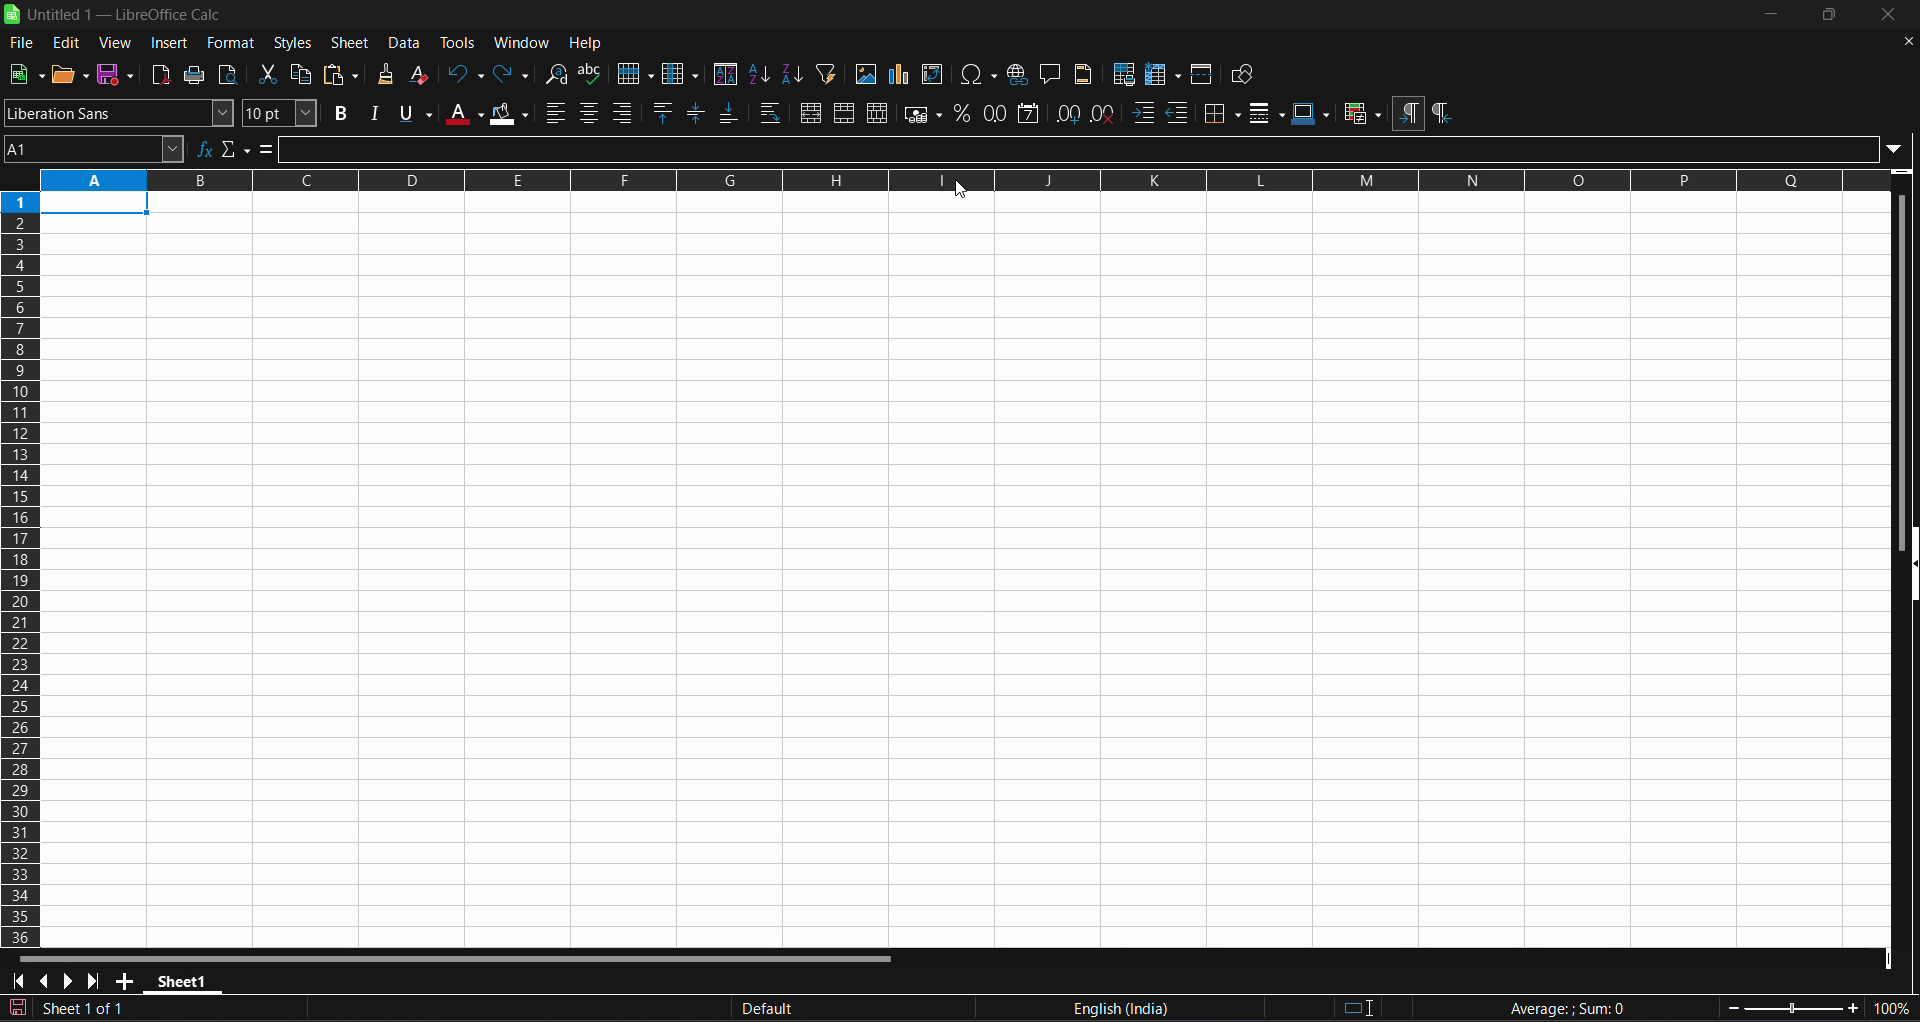 The height and width of the screenshot is (1022, 1920). What do you see at coordinates (19, 18) in the screenshot?
I see `logo` at bounding box center [19, 18].